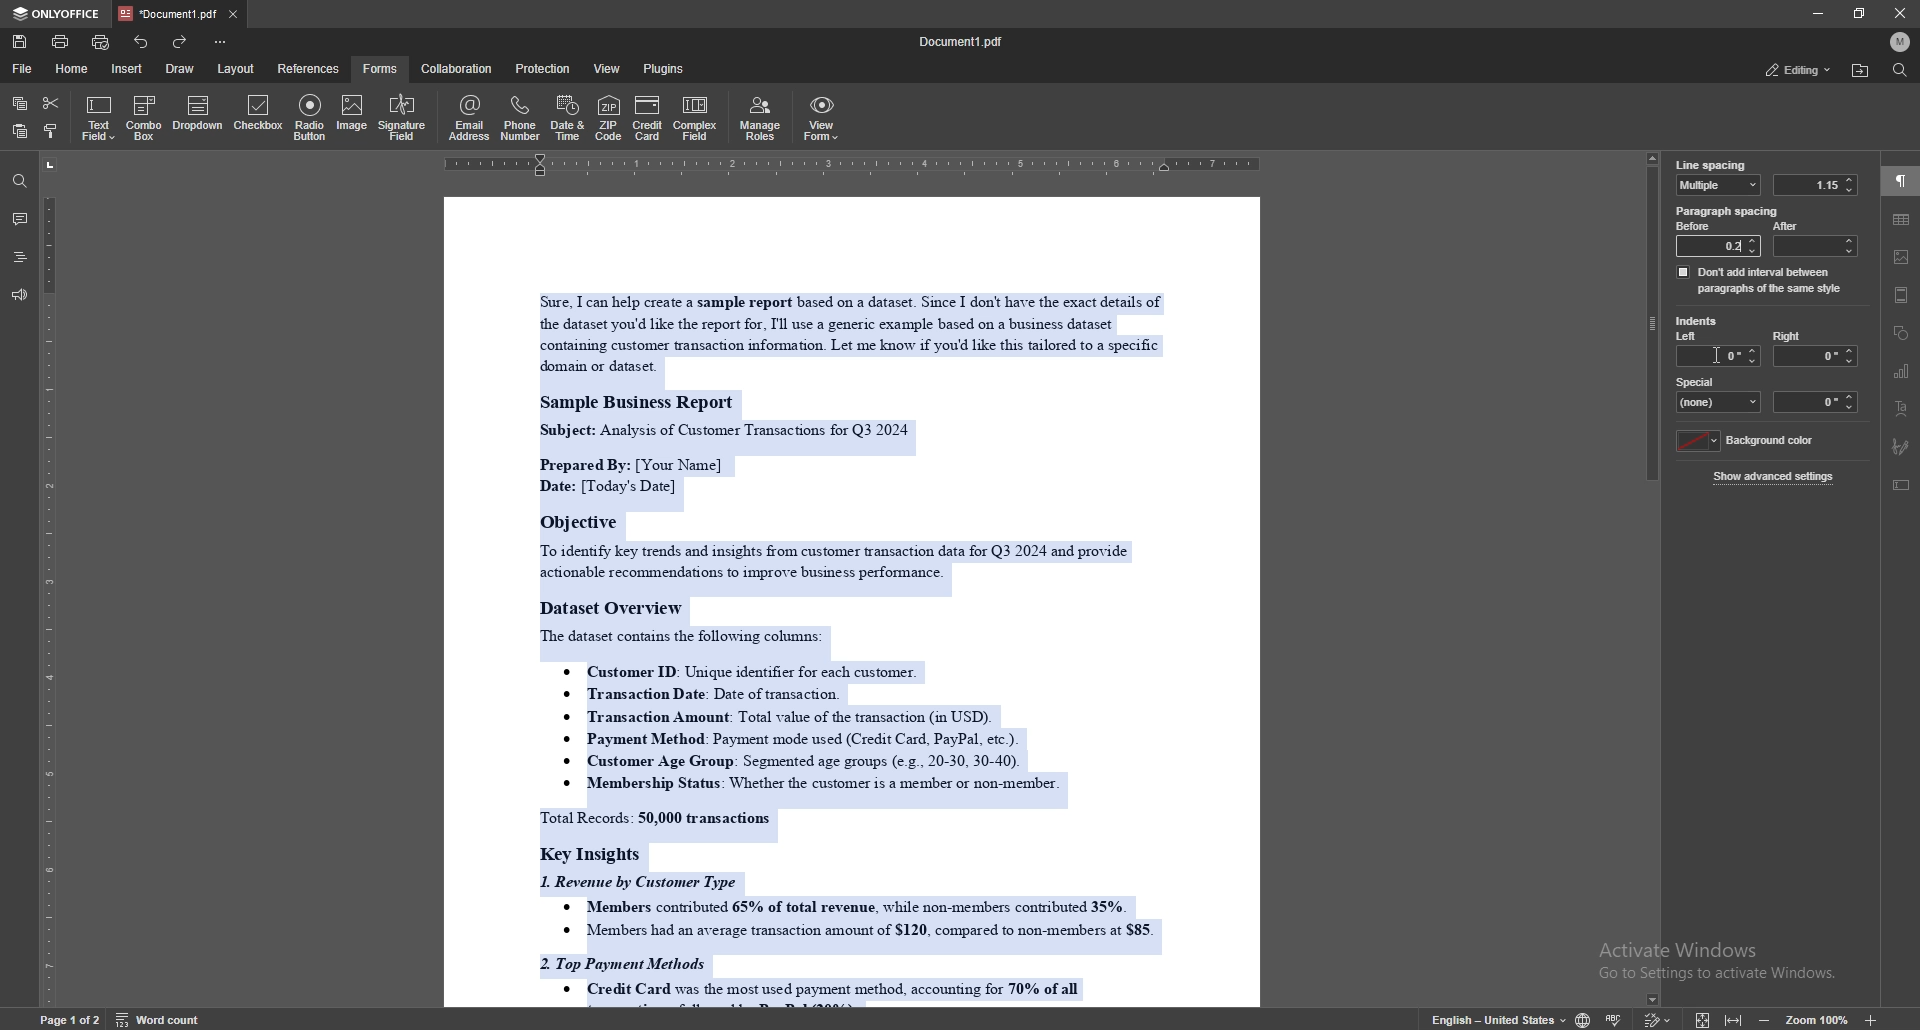 Image resolution: width=1920 pixels, height=1030 pixels. I want to click on plugins, so click(666, 68).